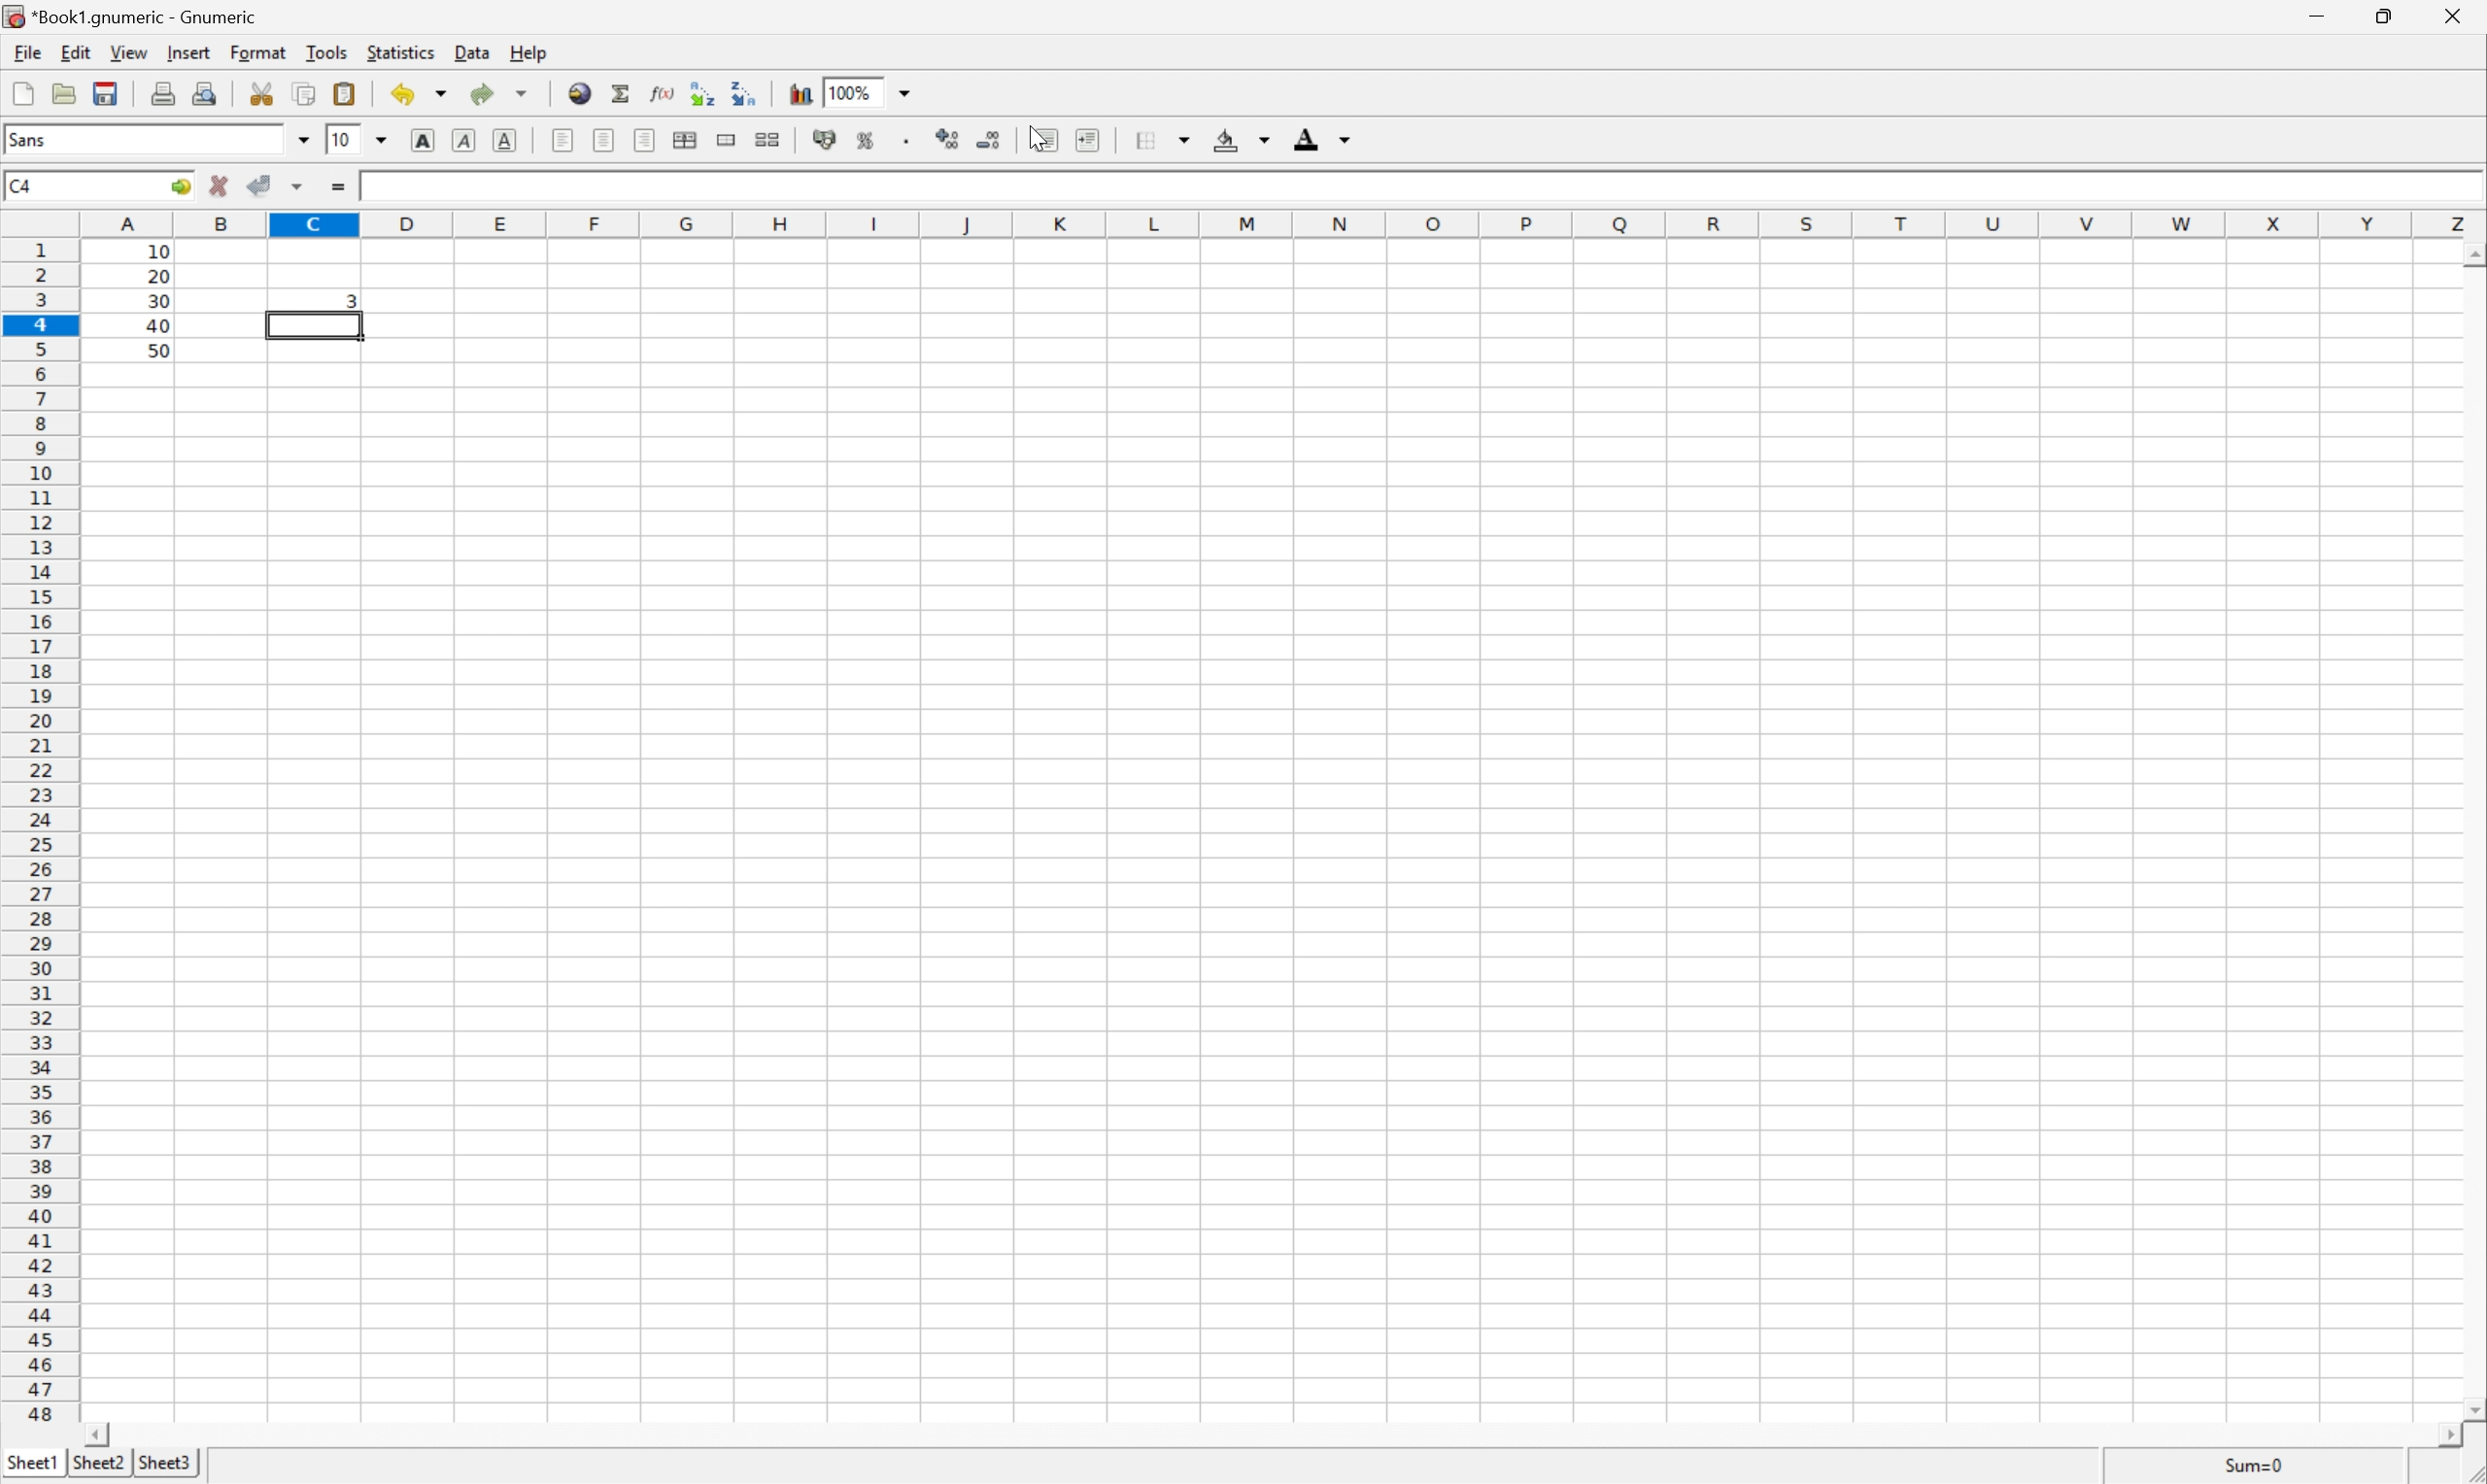 The height and width of the screenshot is (1484, 2487). What do you see at coordinates (131, 53) in the screenshot?
I see `View` at bounding box center [131, 53].